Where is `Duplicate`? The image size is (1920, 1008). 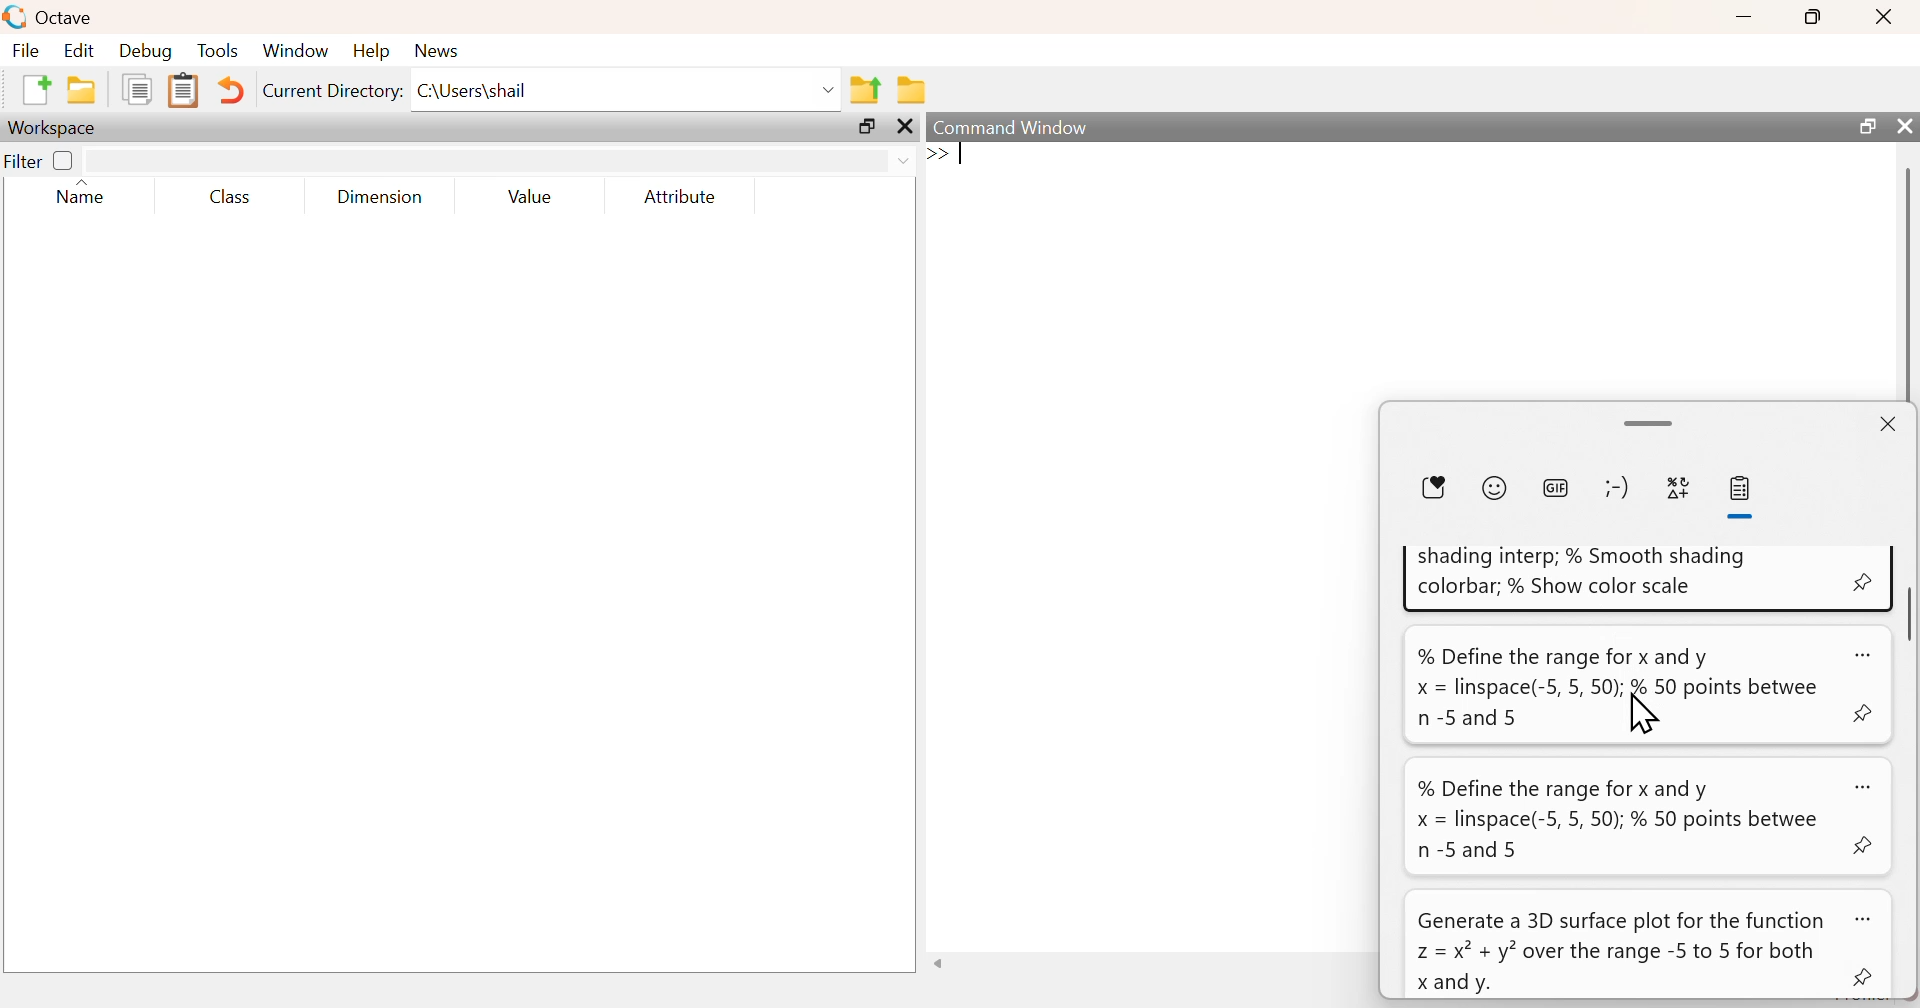 Duplicate is located at coordinates (139, 89).